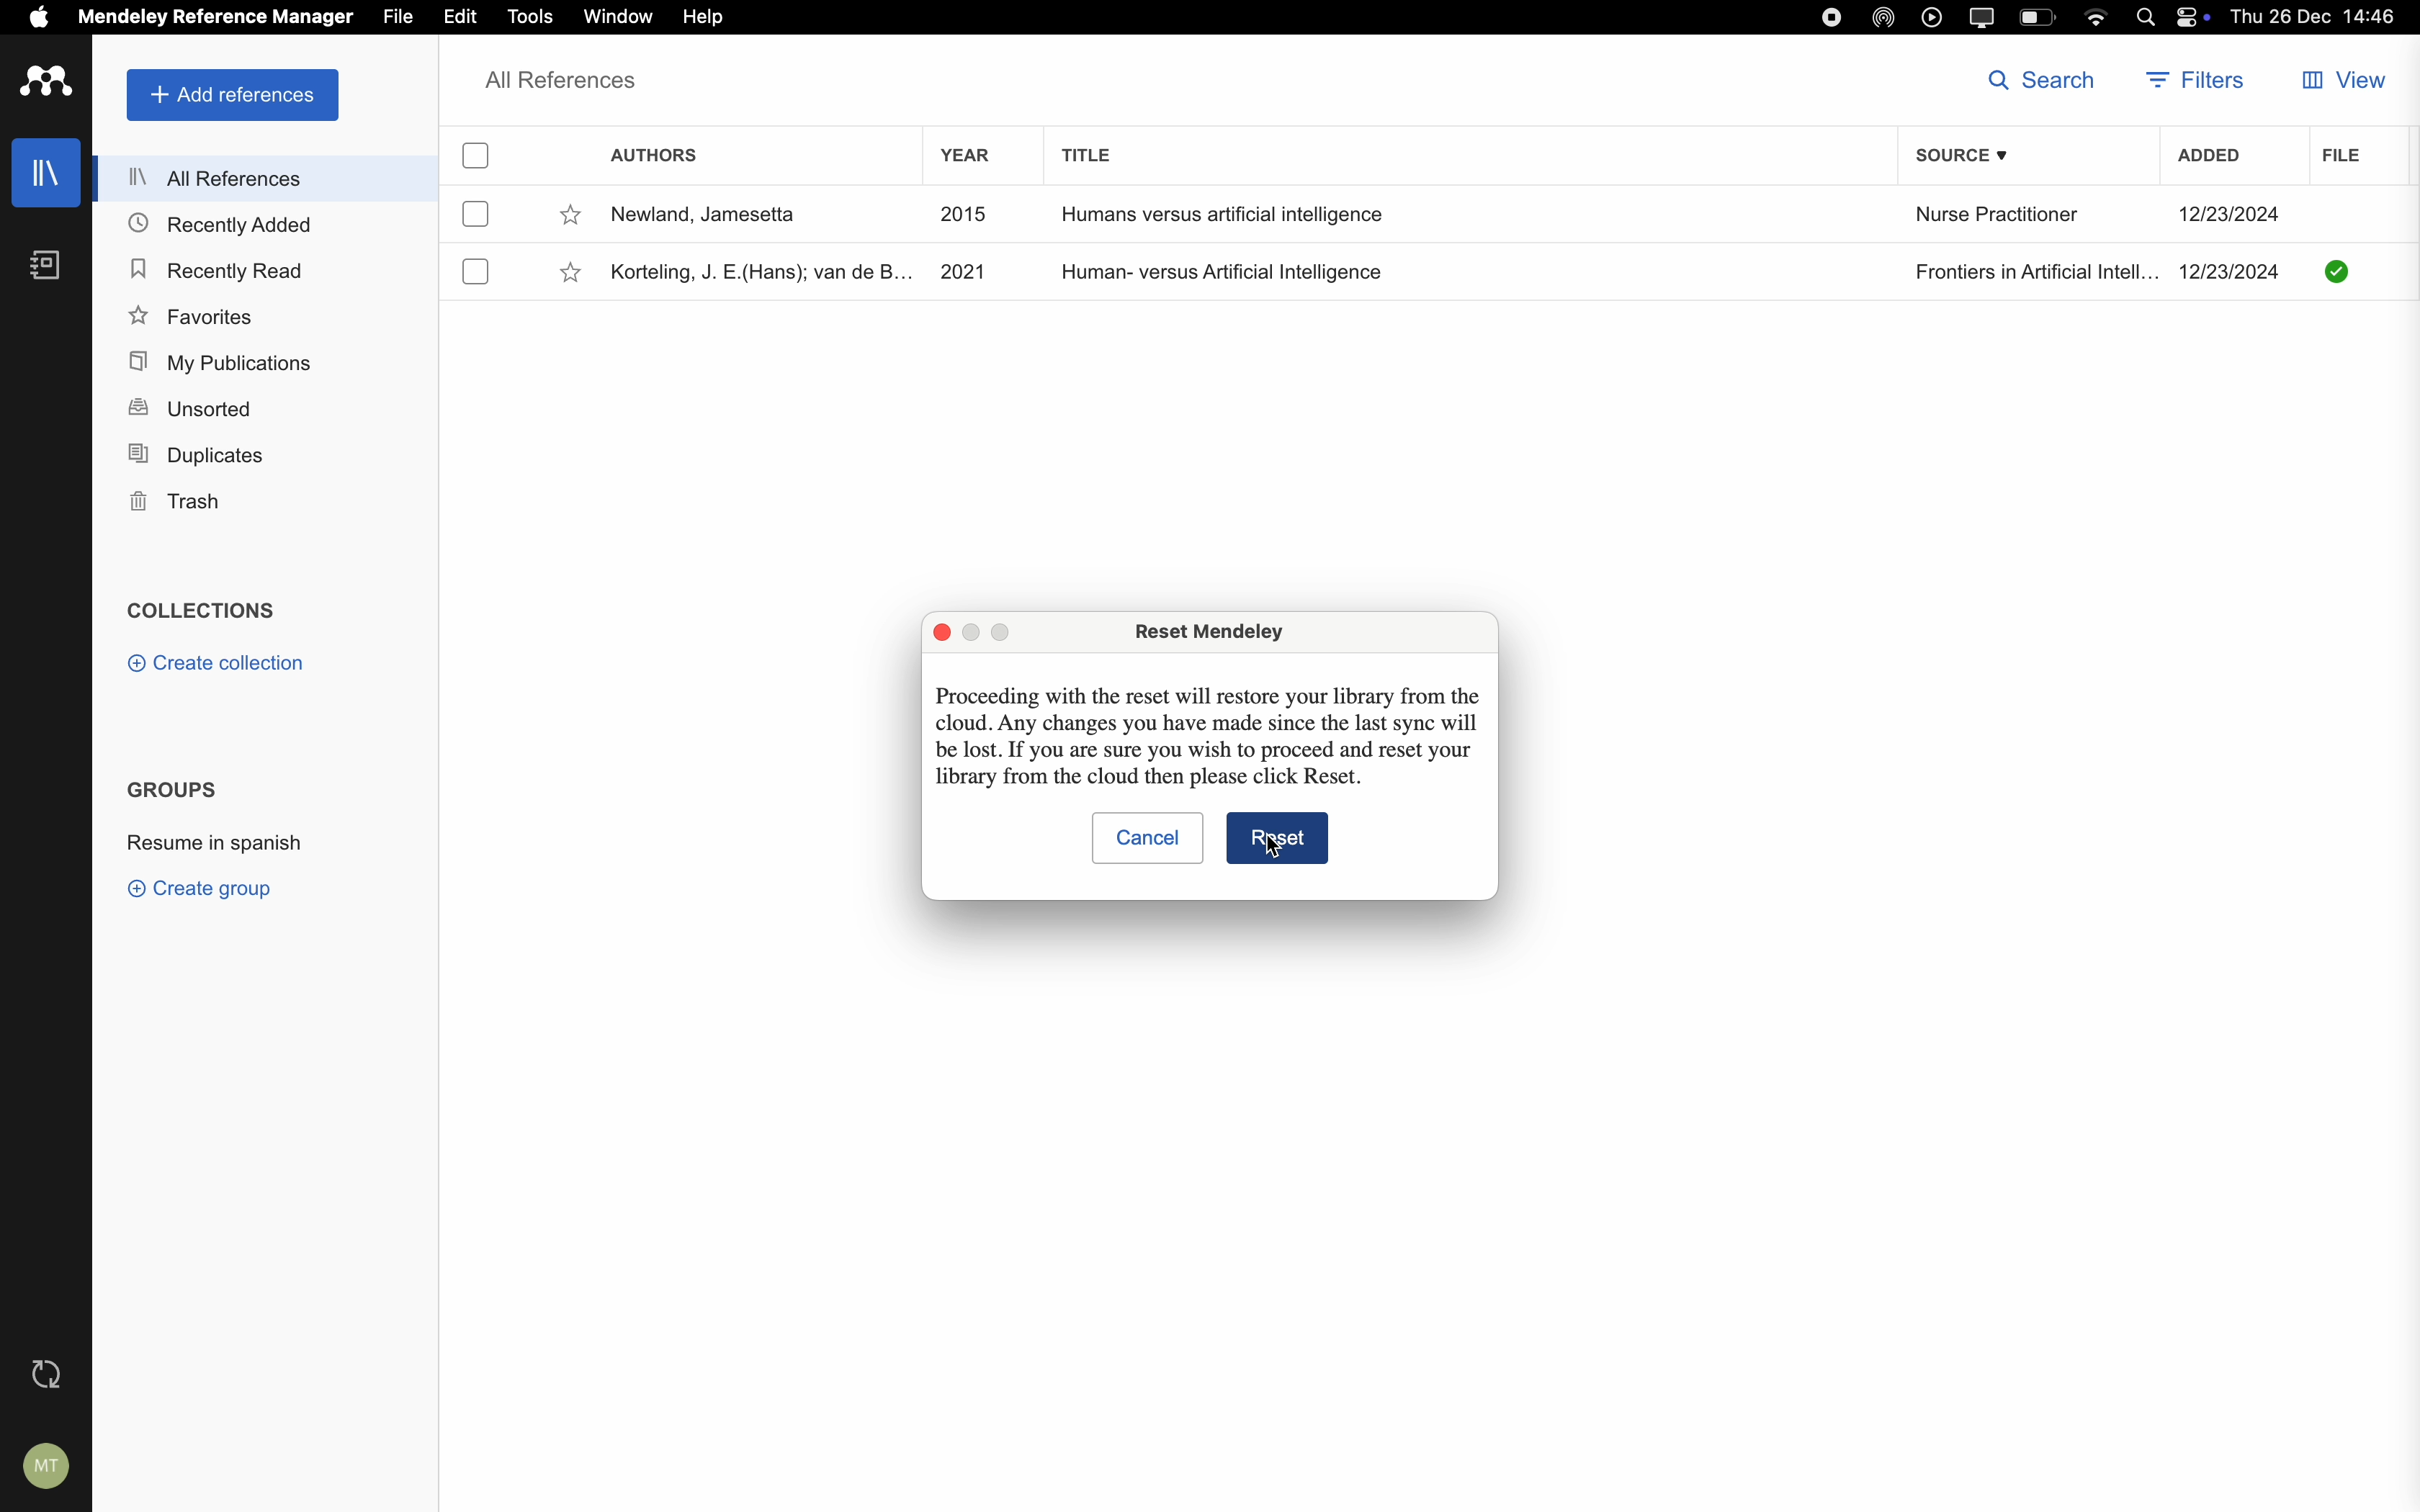 This screenshot has height=1512, width=2420. What do you see at coordinates (939, 635) in the screenshot?
I see `close pop-up` at bounding box center [939, 635].